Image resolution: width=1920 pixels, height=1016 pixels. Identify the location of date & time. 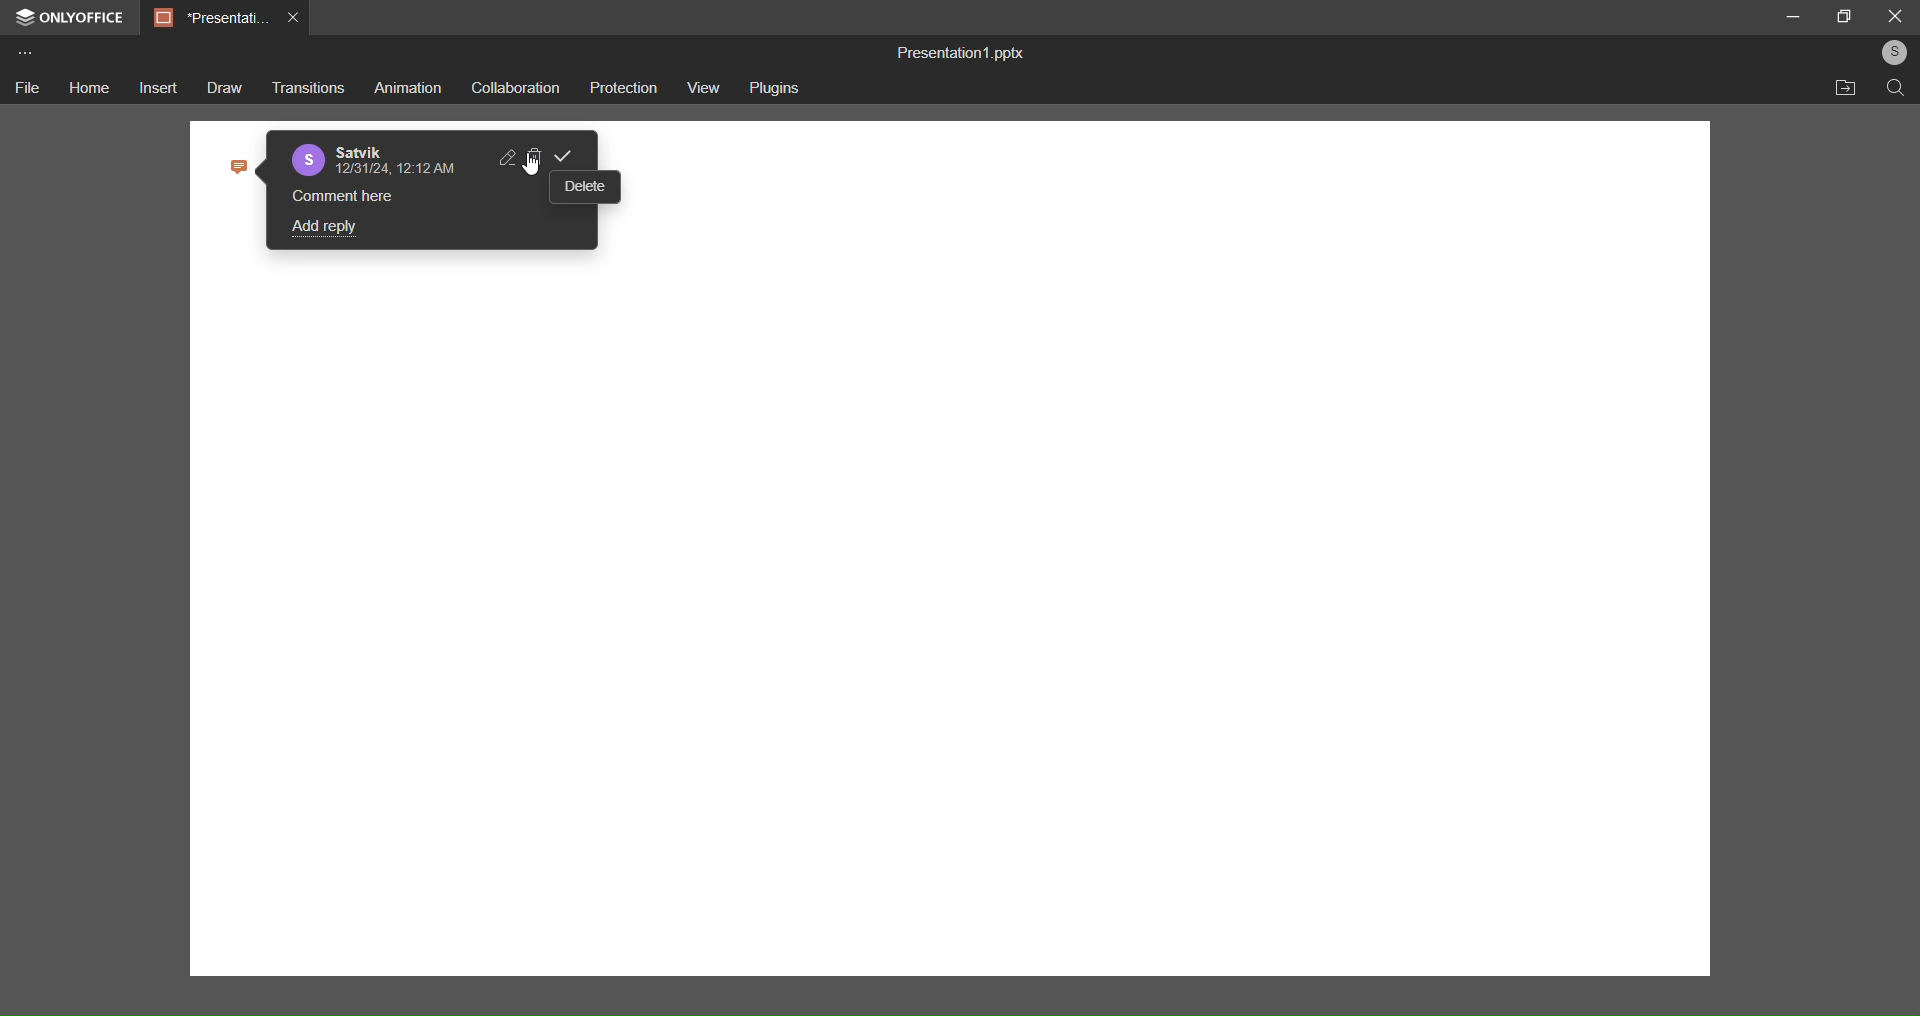
(397, 170).